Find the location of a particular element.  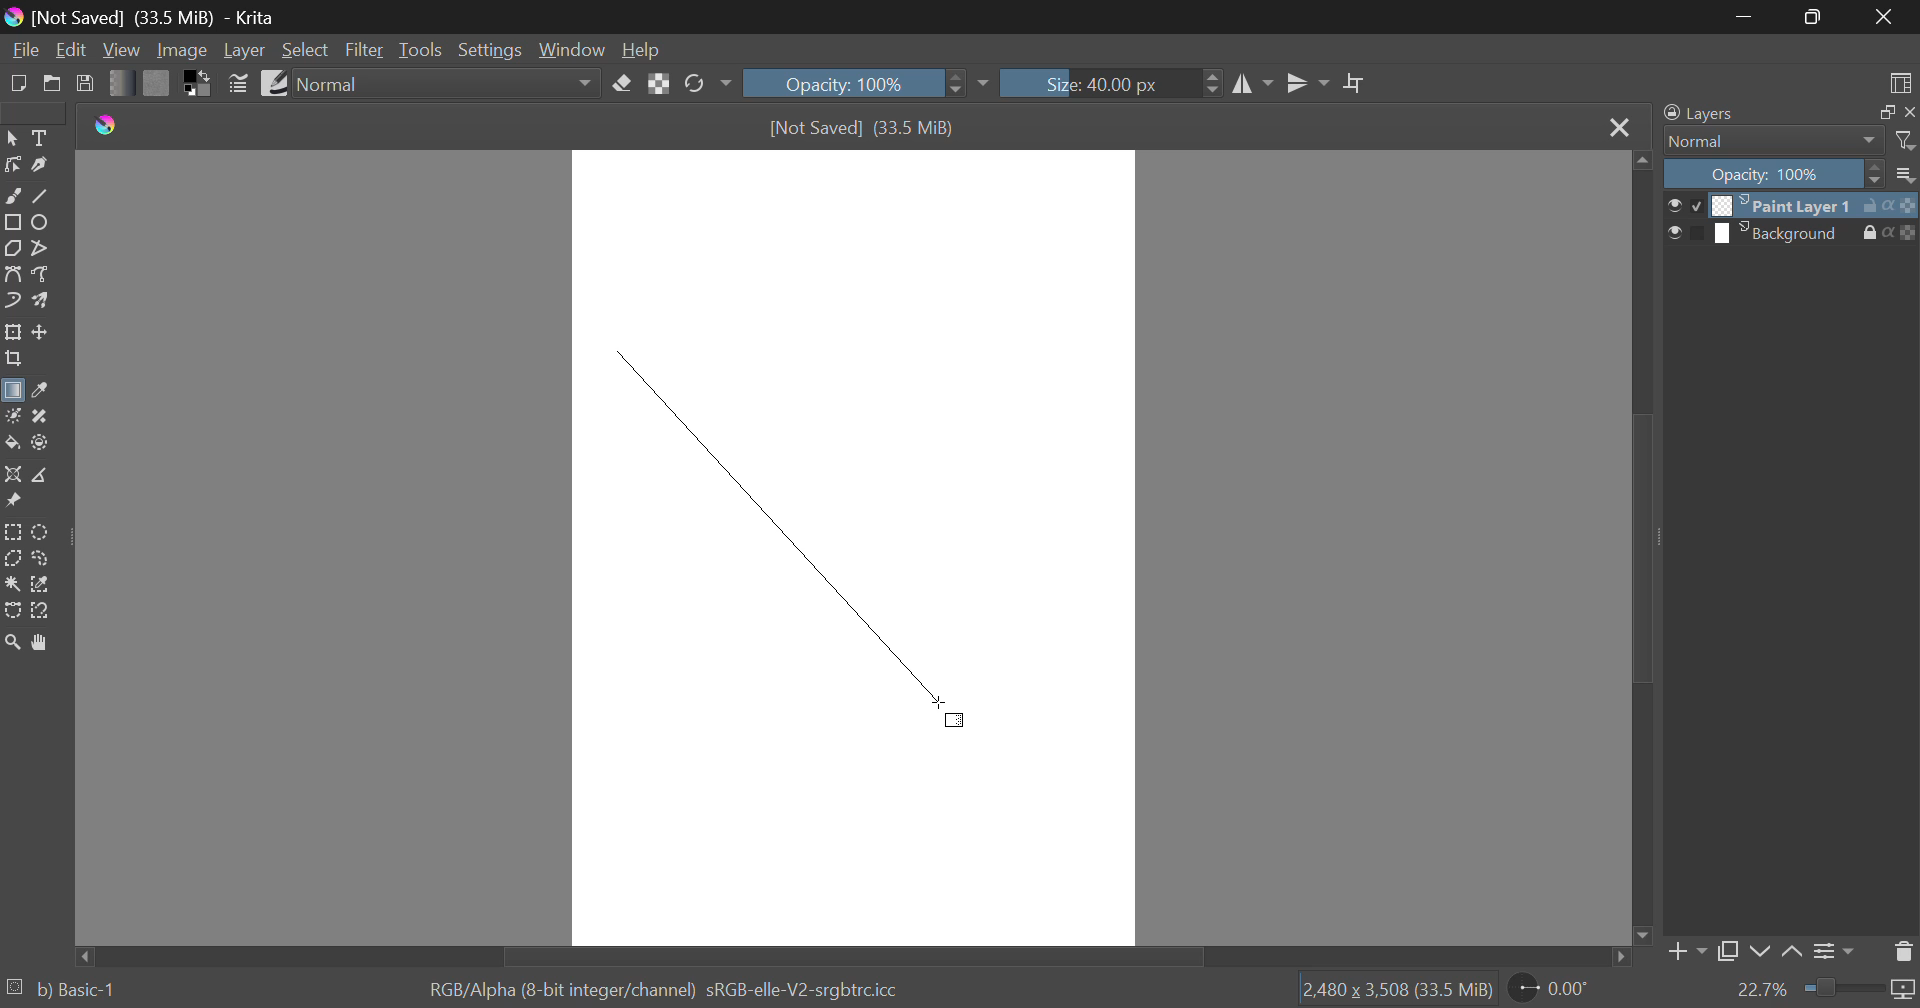

Close is located at coordinates (1890, 17).